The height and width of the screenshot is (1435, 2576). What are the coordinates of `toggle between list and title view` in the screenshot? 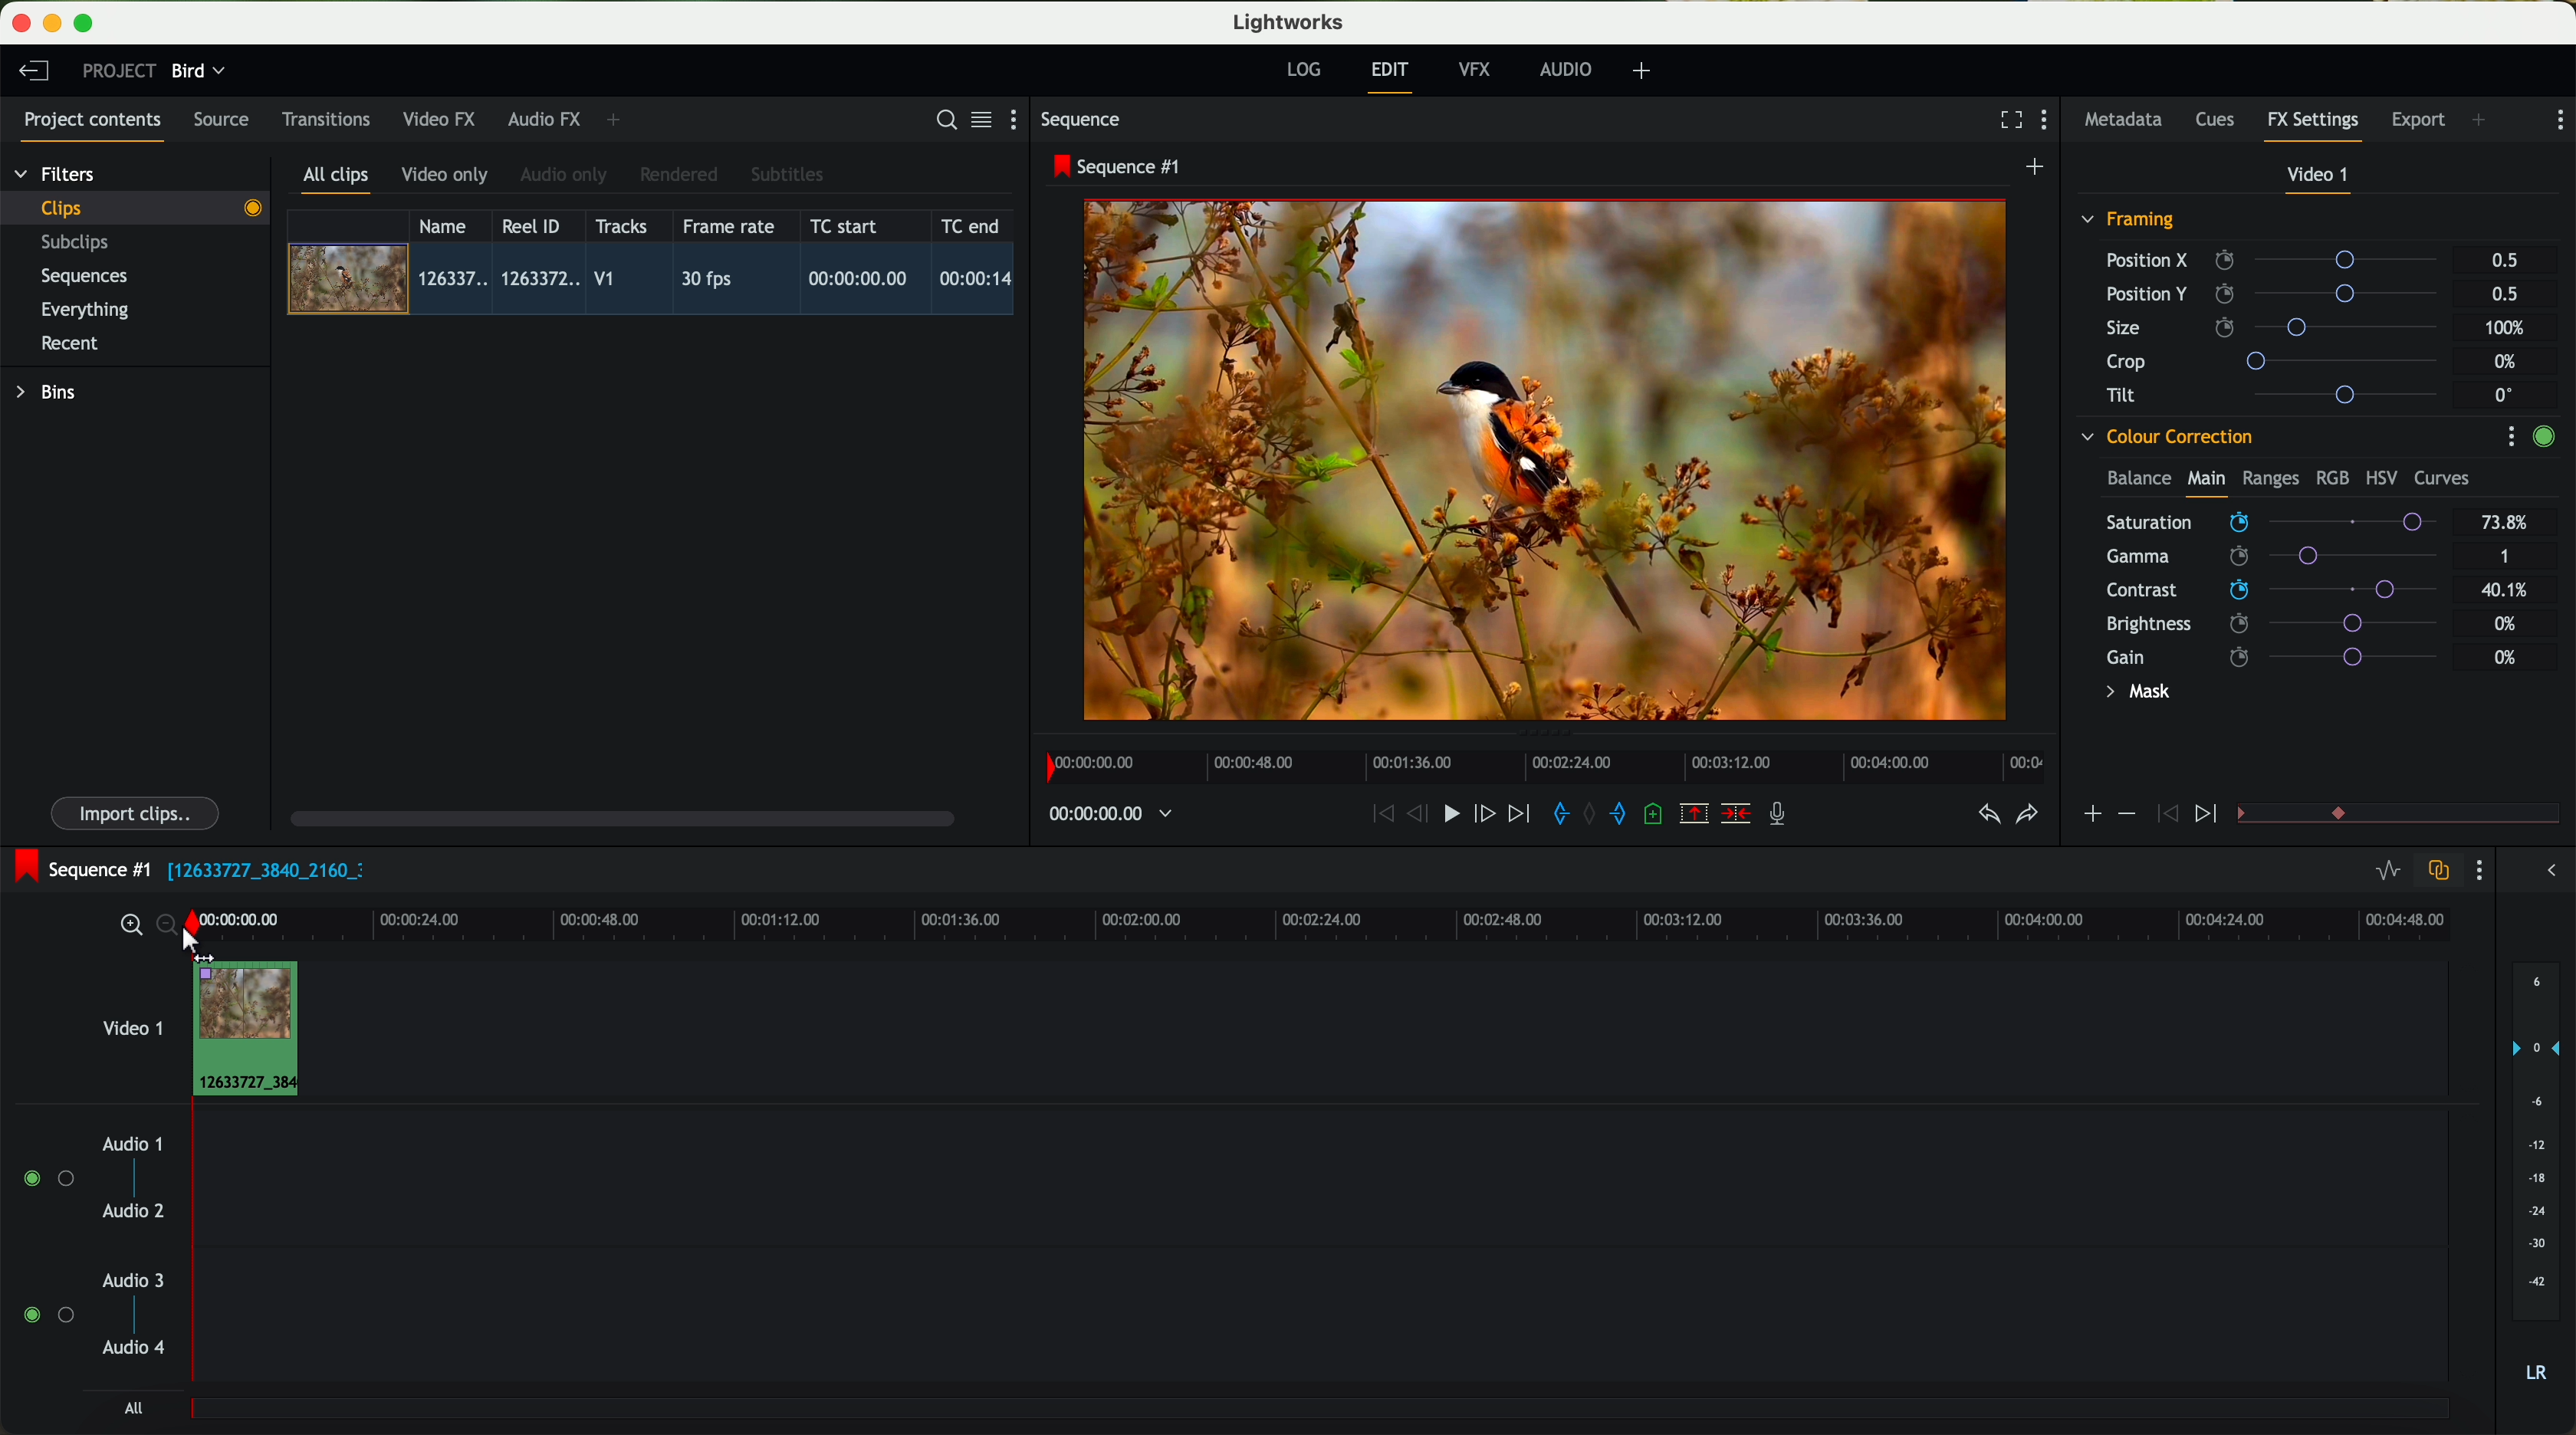 It's located at (979, 119).